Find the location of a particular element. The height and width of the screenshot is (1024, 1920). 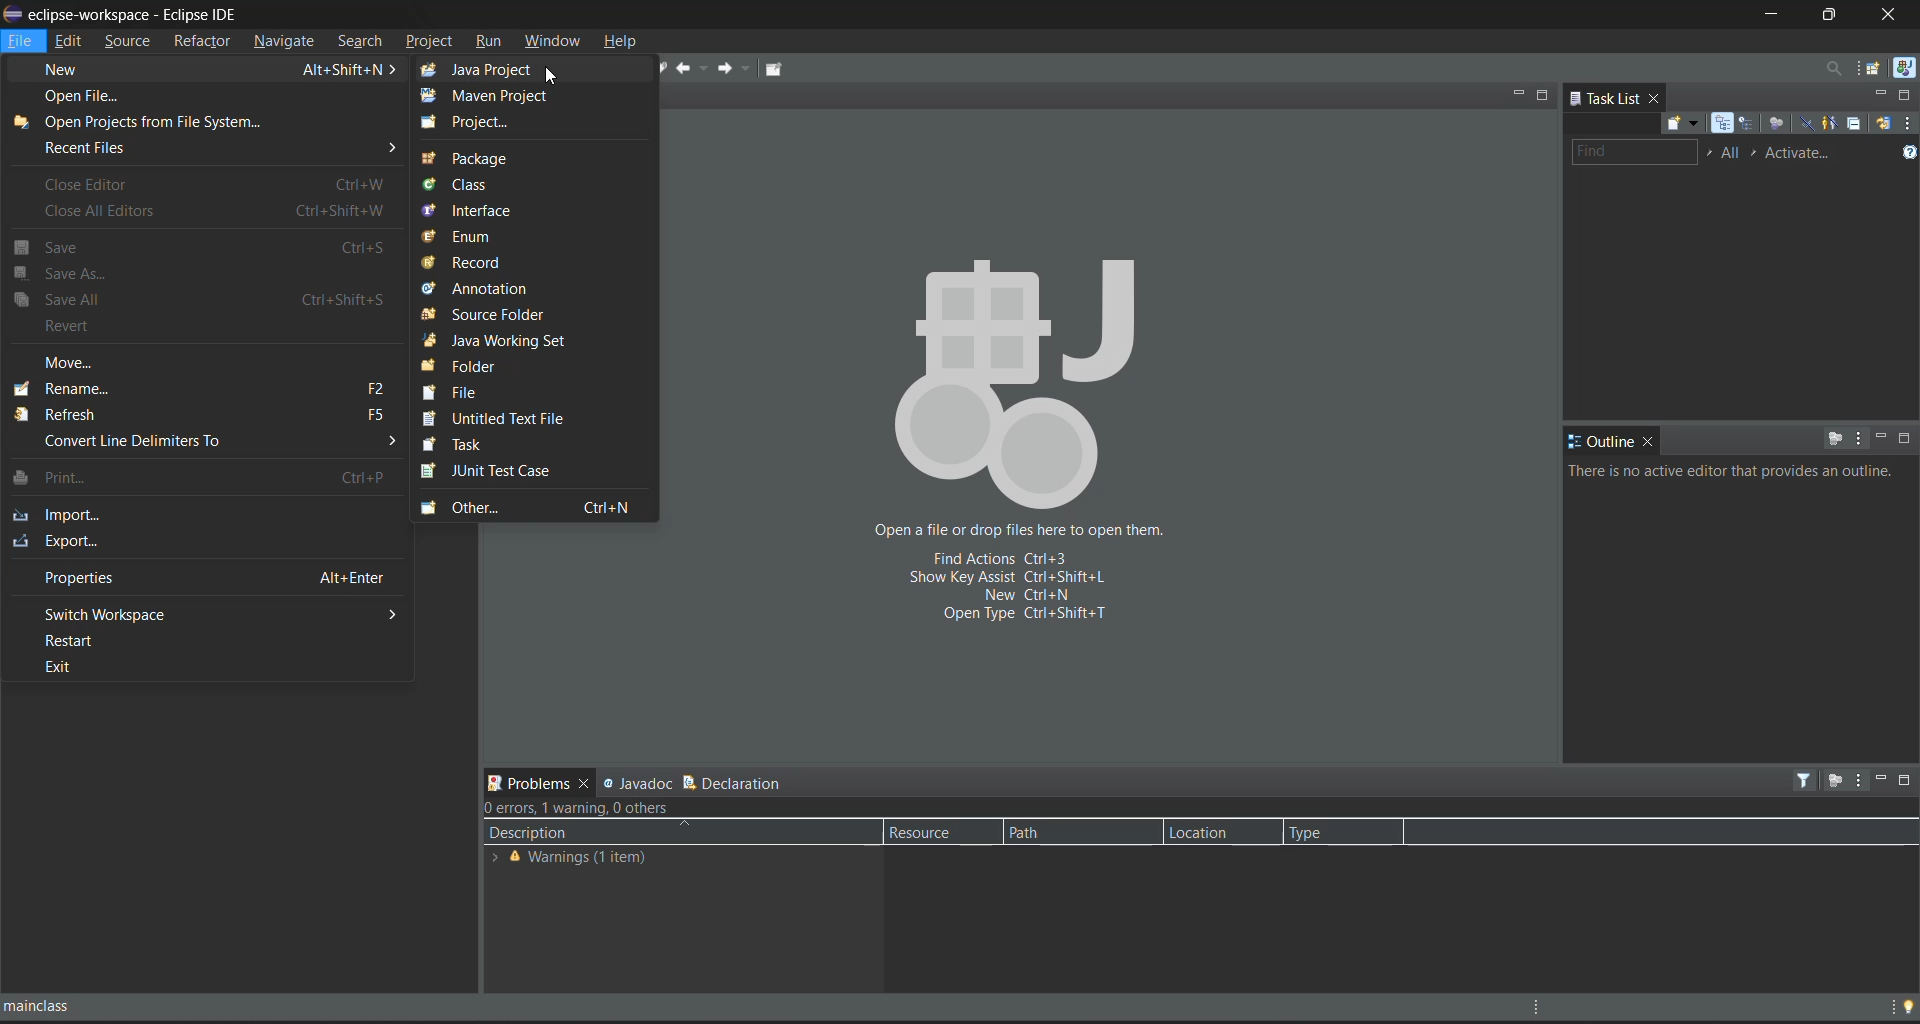

type is located at coordinates (1332, 832).